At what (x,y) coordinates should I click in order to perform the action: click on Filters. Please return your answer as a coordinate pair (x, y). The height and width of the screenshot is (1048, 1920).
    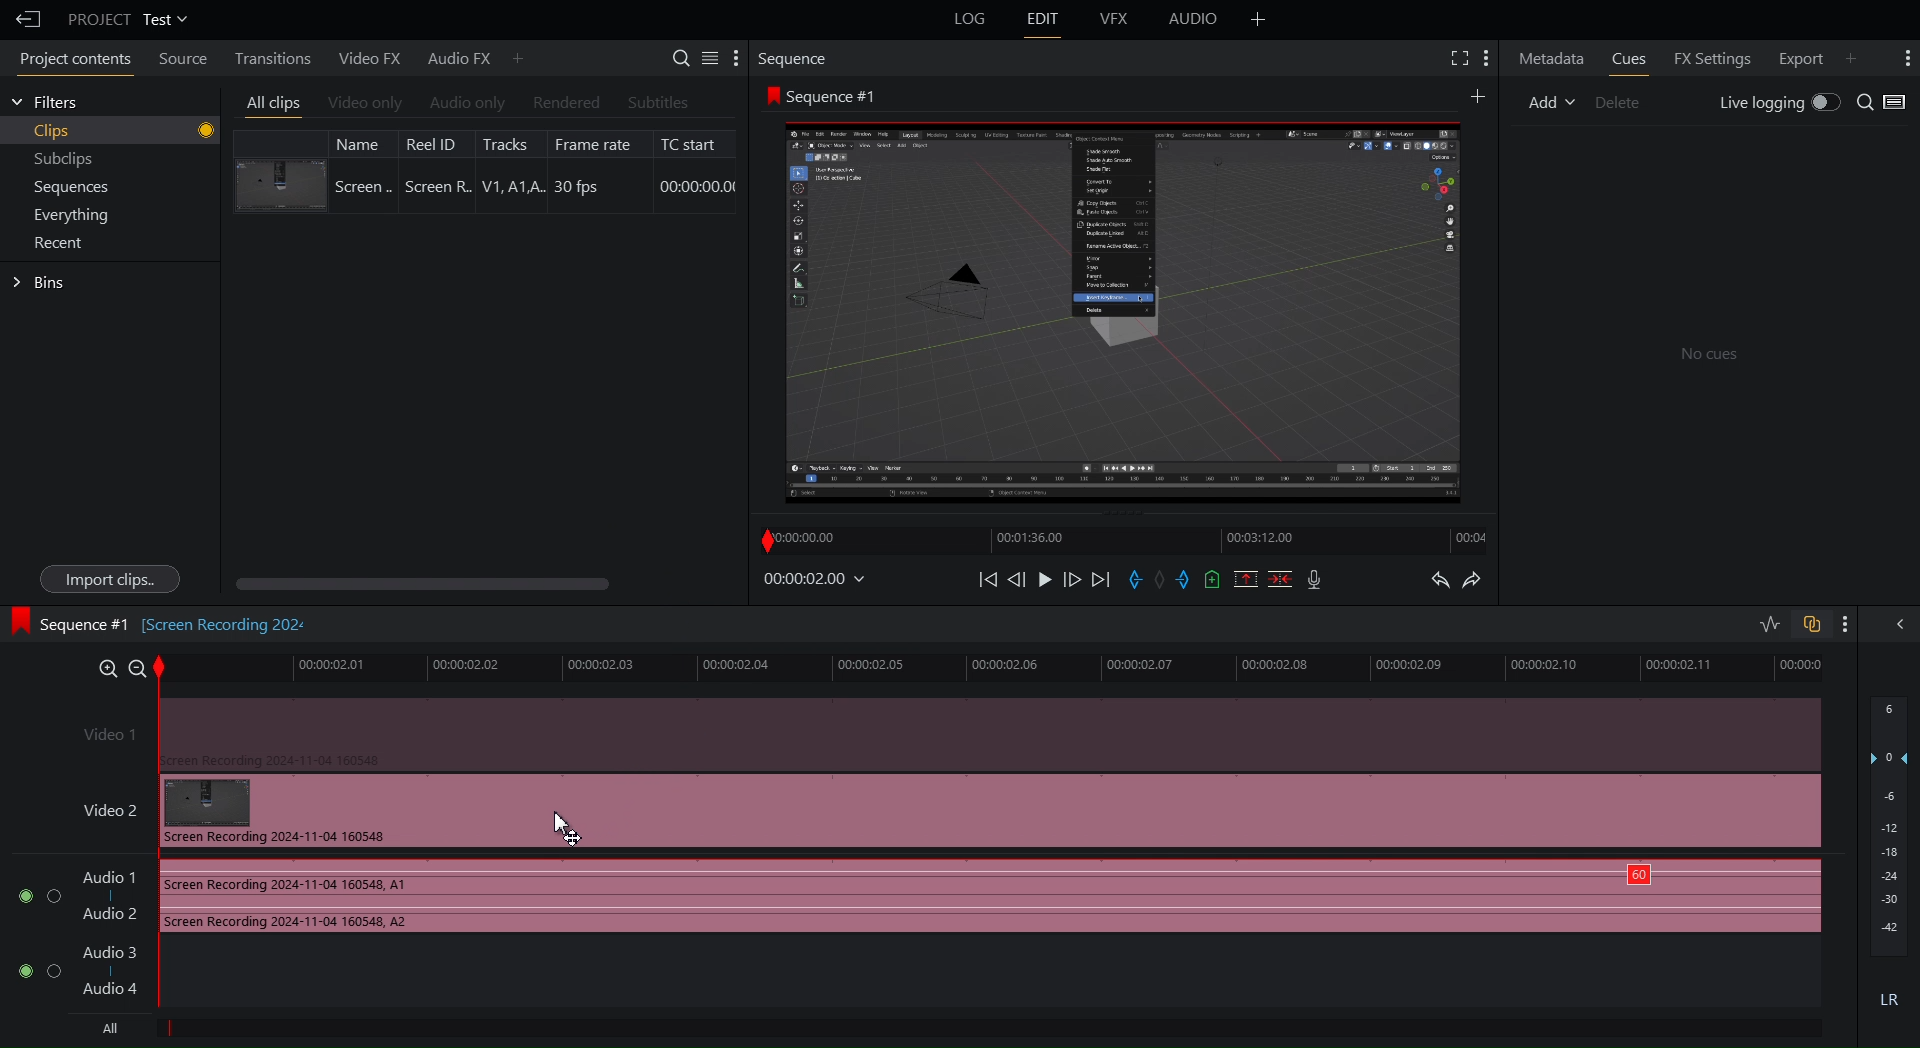
    Looking at the image, I should click on (45, 102).